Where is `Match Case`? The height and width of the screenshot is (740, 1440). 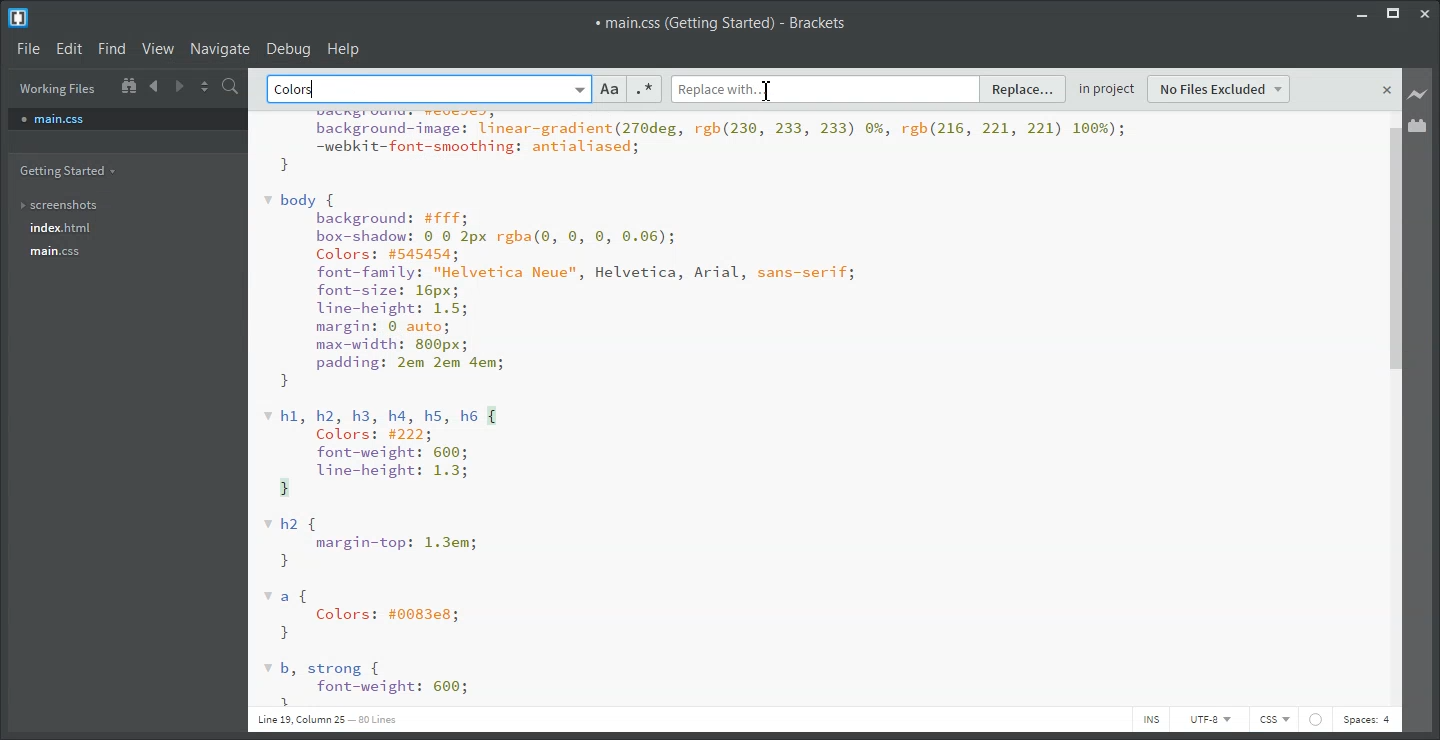 Match Case is located at coordinates (610, 89).